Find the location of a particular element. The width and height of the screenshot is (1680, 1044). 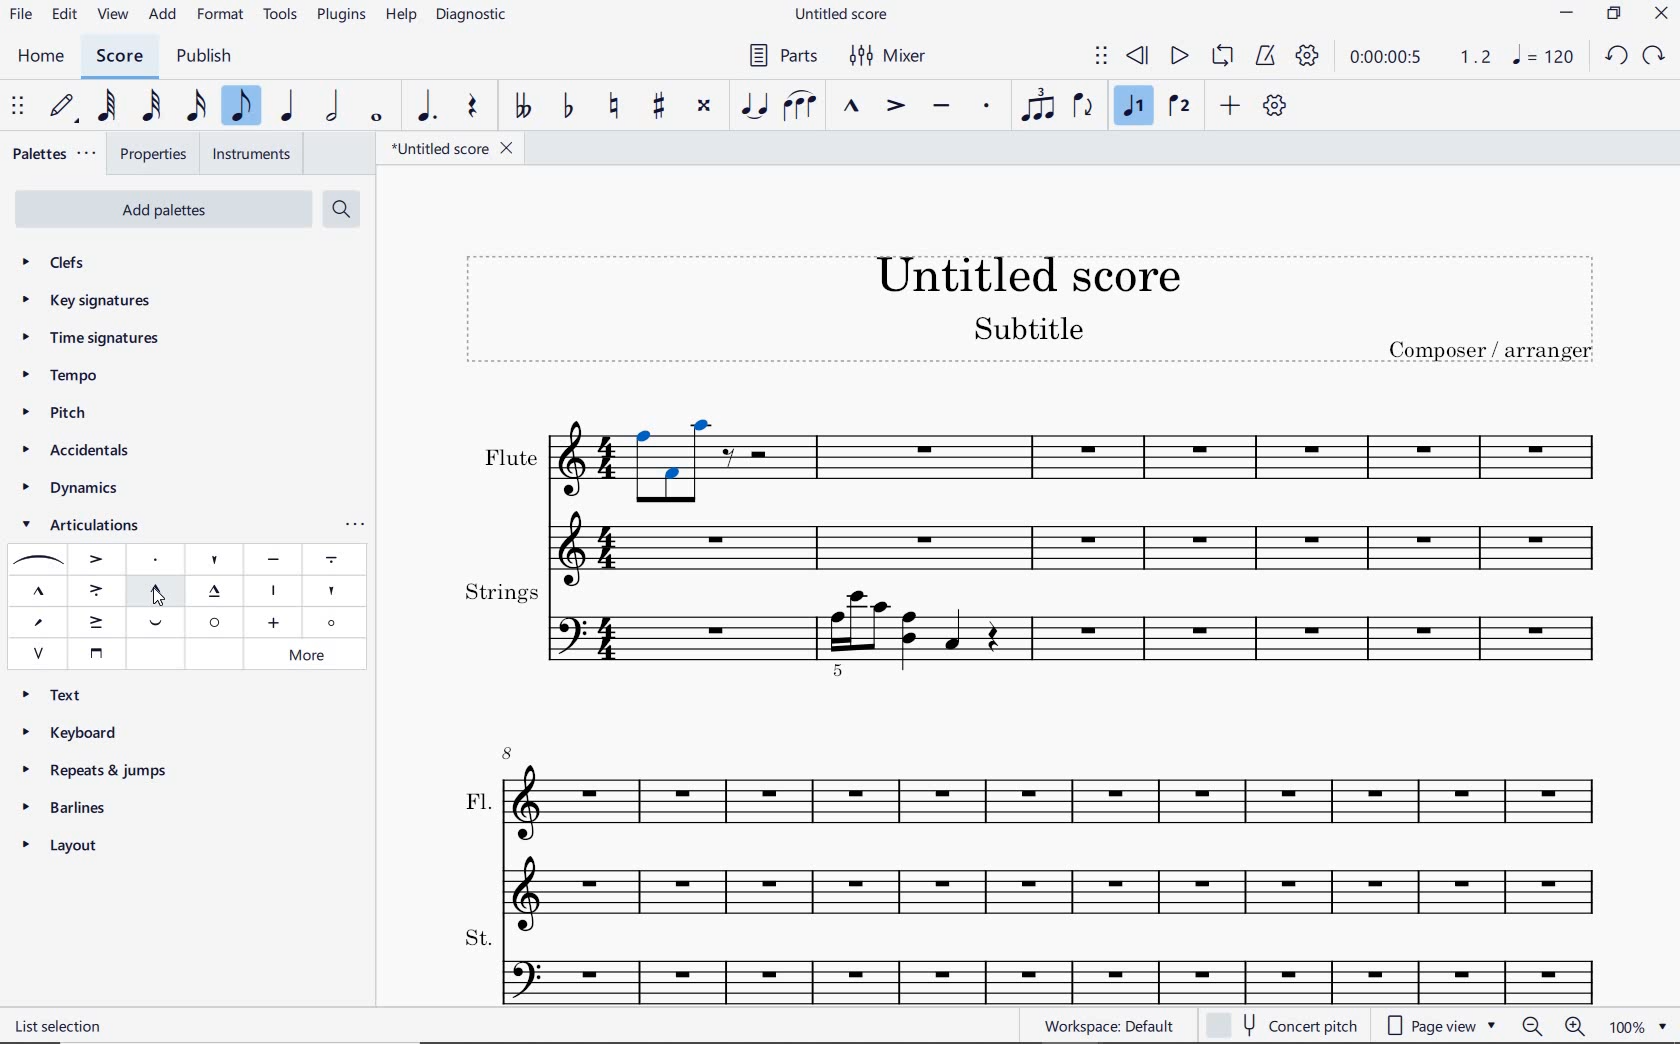

DEFAULT (STEP TIME) is located at coordinates (60, 107).